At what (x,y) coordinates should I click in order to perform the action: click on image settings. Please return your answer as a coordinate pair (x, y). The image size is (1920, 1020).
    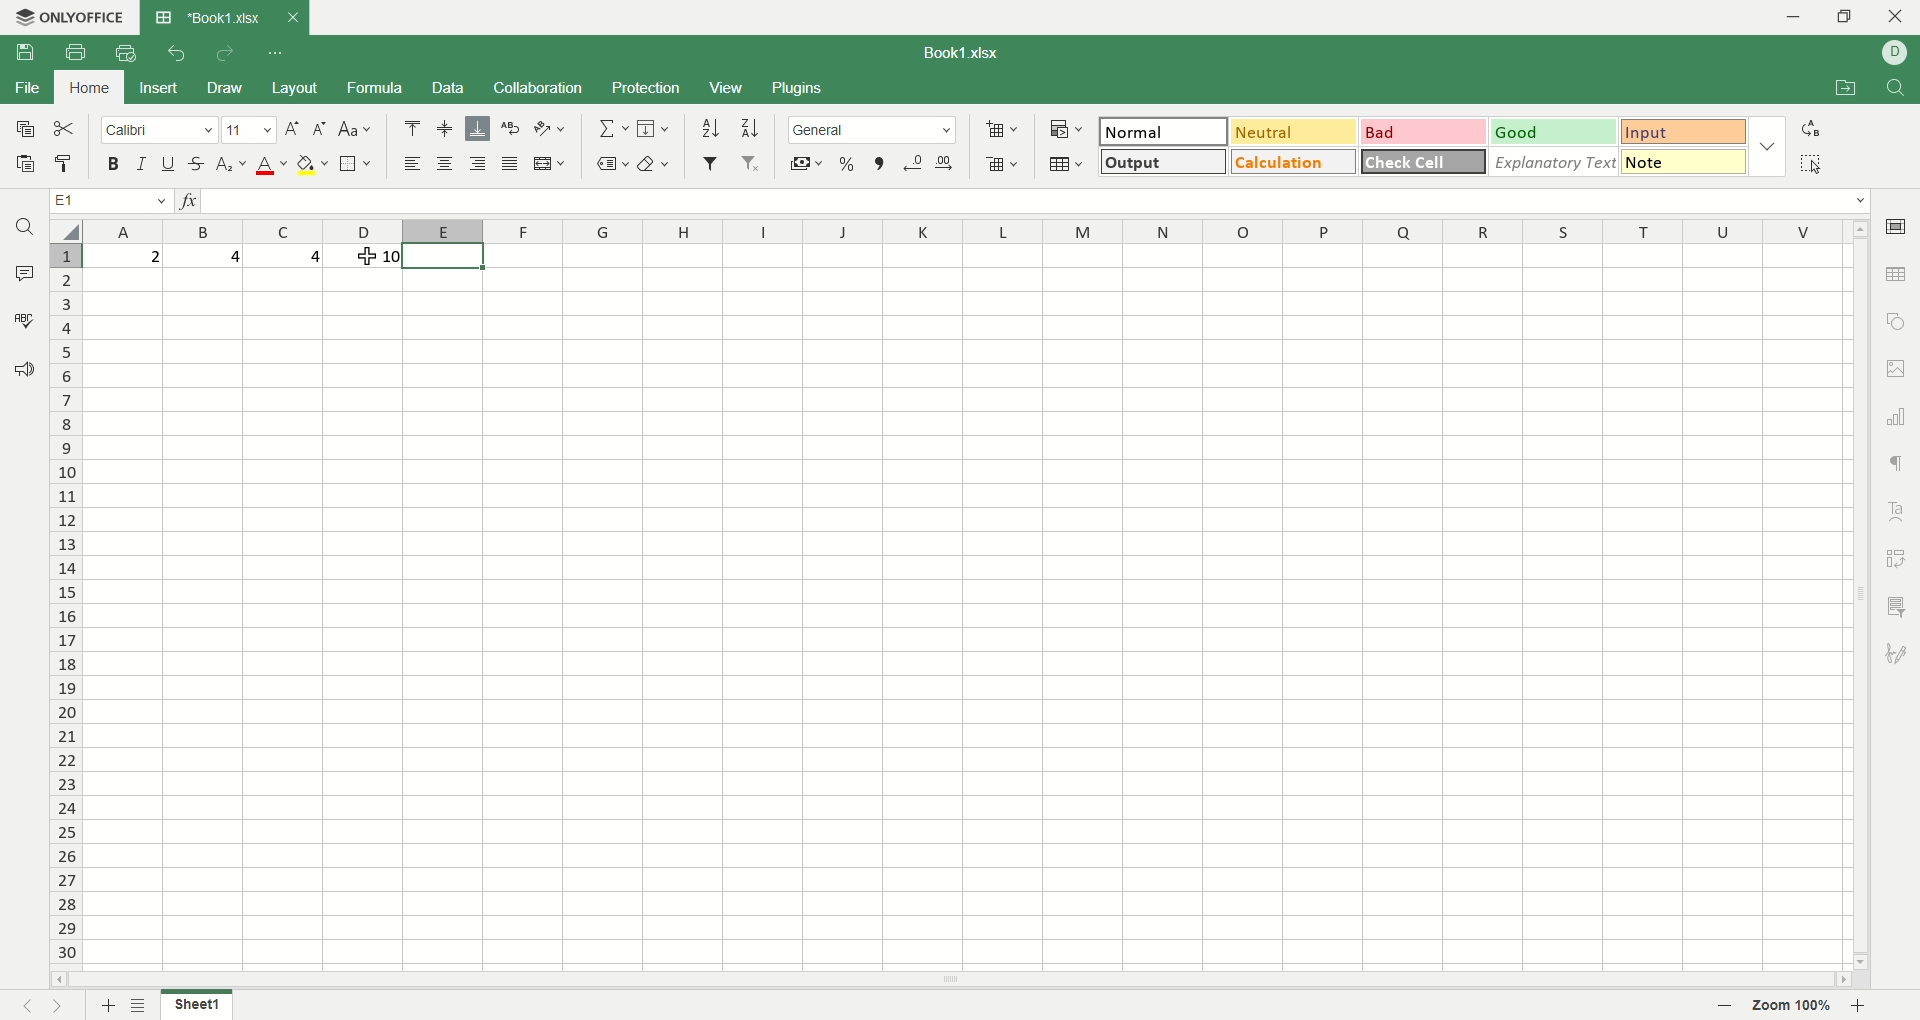
    Looking at the image, I should click on (1900, 370).